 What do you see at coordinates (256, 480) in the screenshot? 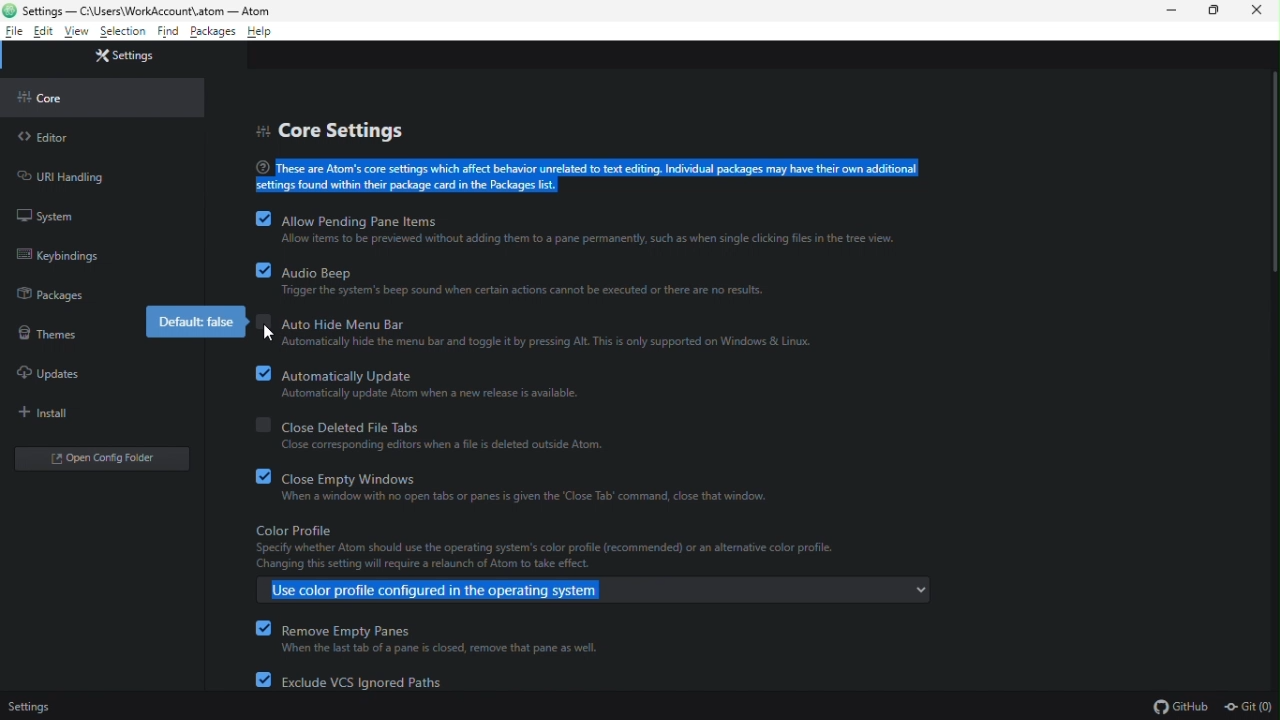
I see `checkbox` at bounding box center [256, 480].